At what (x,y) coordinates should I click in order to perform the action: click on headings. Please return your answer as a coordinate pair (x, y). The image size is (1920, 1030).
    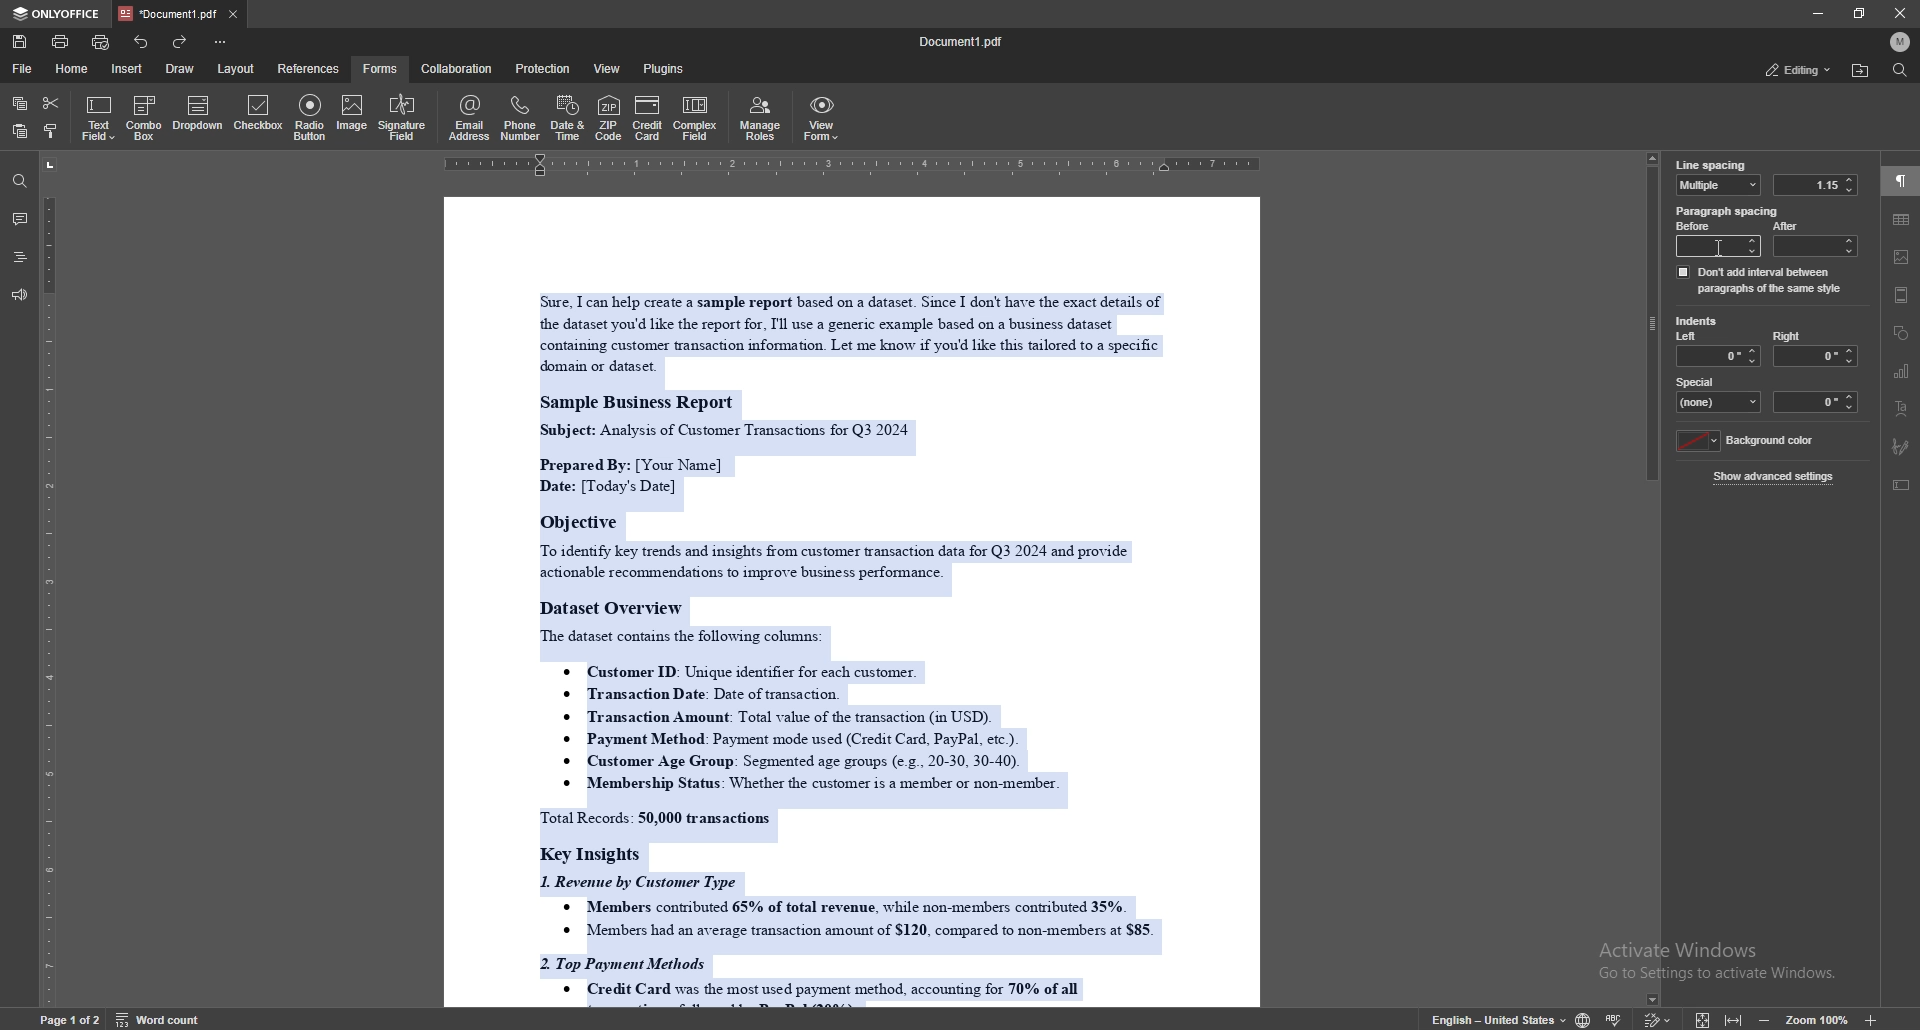
    Looking at the image, I should click on (20, 257).